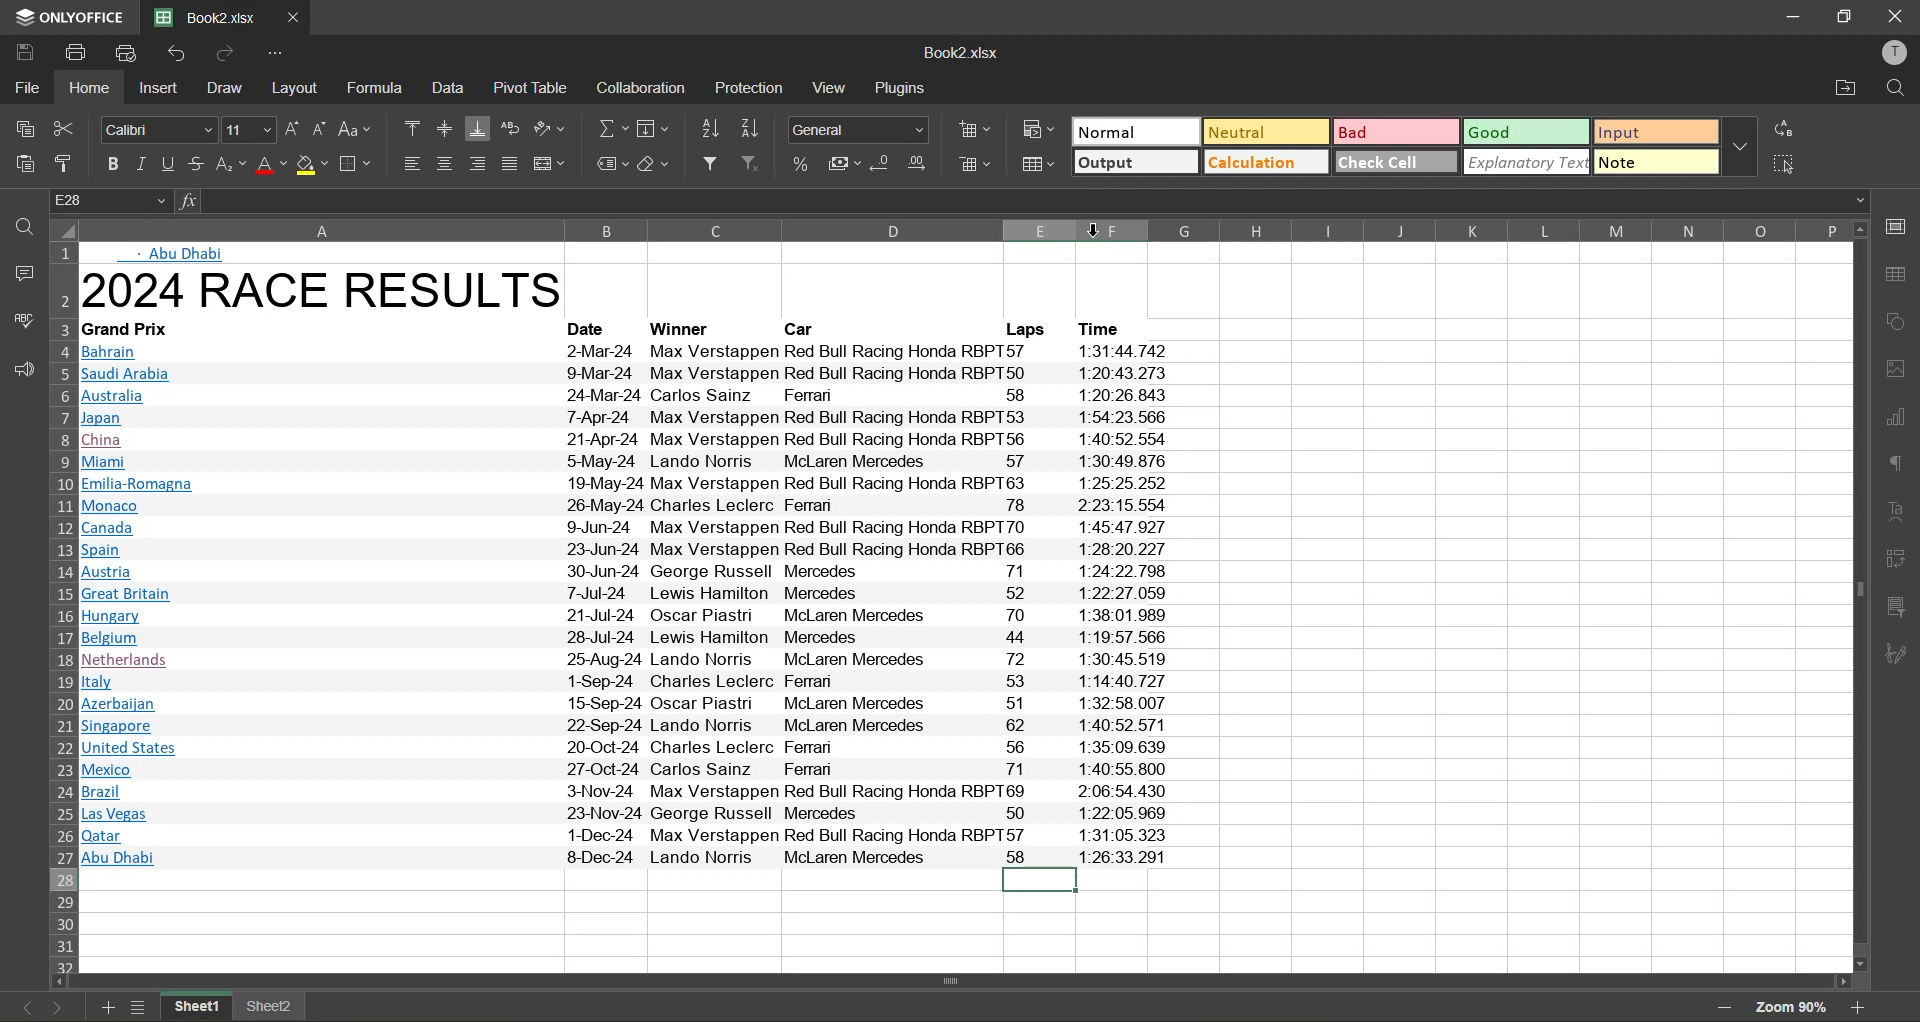  I want to click on output, so click(1135, 161).